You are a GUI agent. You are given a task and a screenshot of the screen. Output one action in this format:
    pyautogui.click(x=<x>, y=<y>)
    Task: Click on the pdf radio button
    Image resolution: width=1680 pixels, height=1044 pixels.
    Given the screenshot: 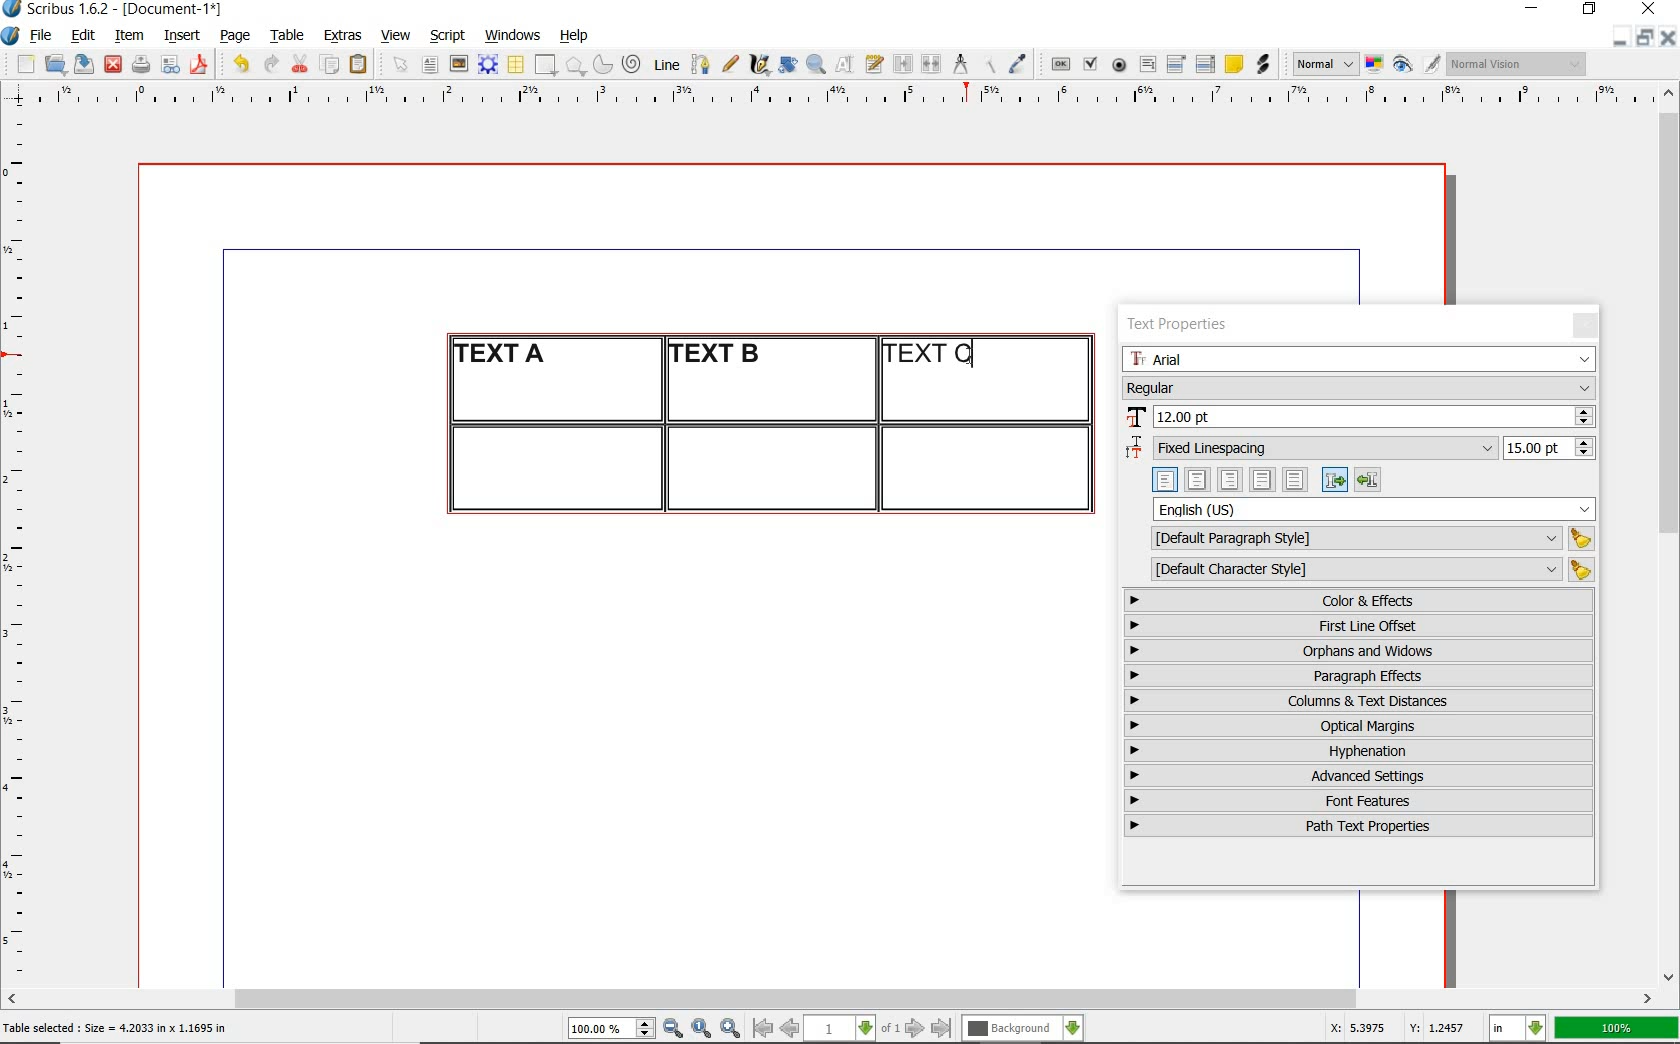 What is the action you would take?
    pyautogui.click(x=1119, y=67)
    